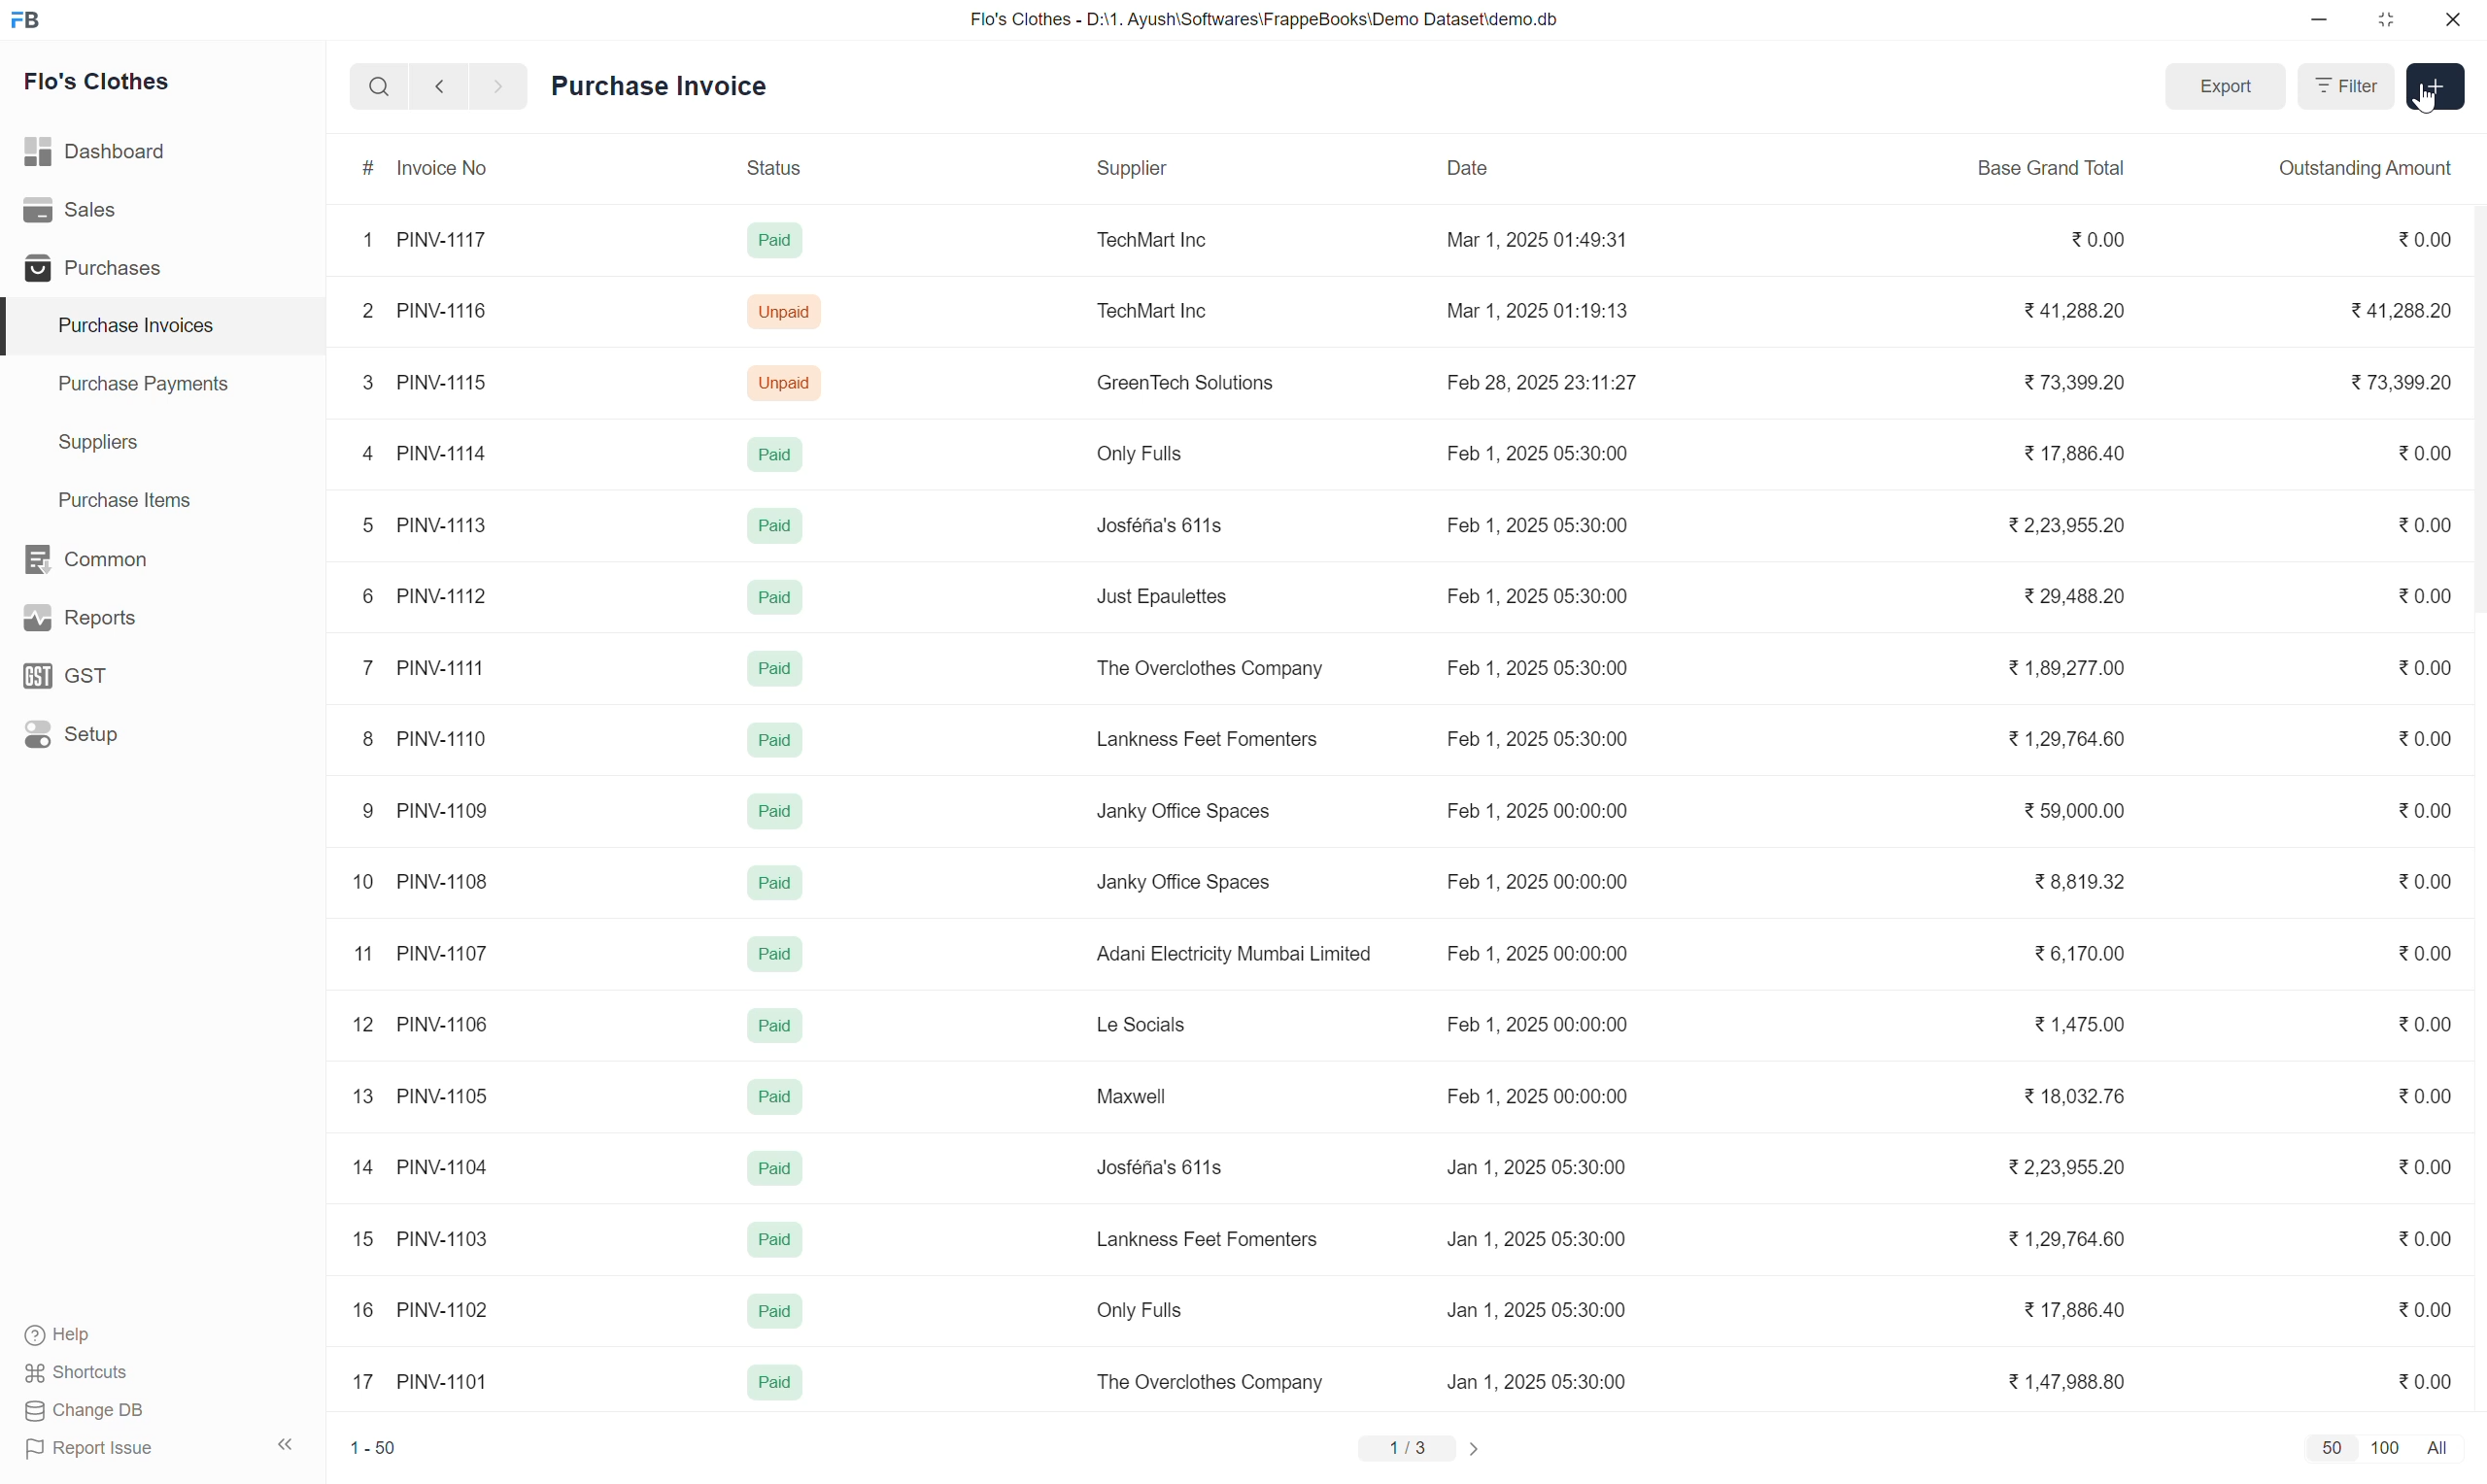 The image size is (2487, 1484). I want to click on Search, so click(380, 87).